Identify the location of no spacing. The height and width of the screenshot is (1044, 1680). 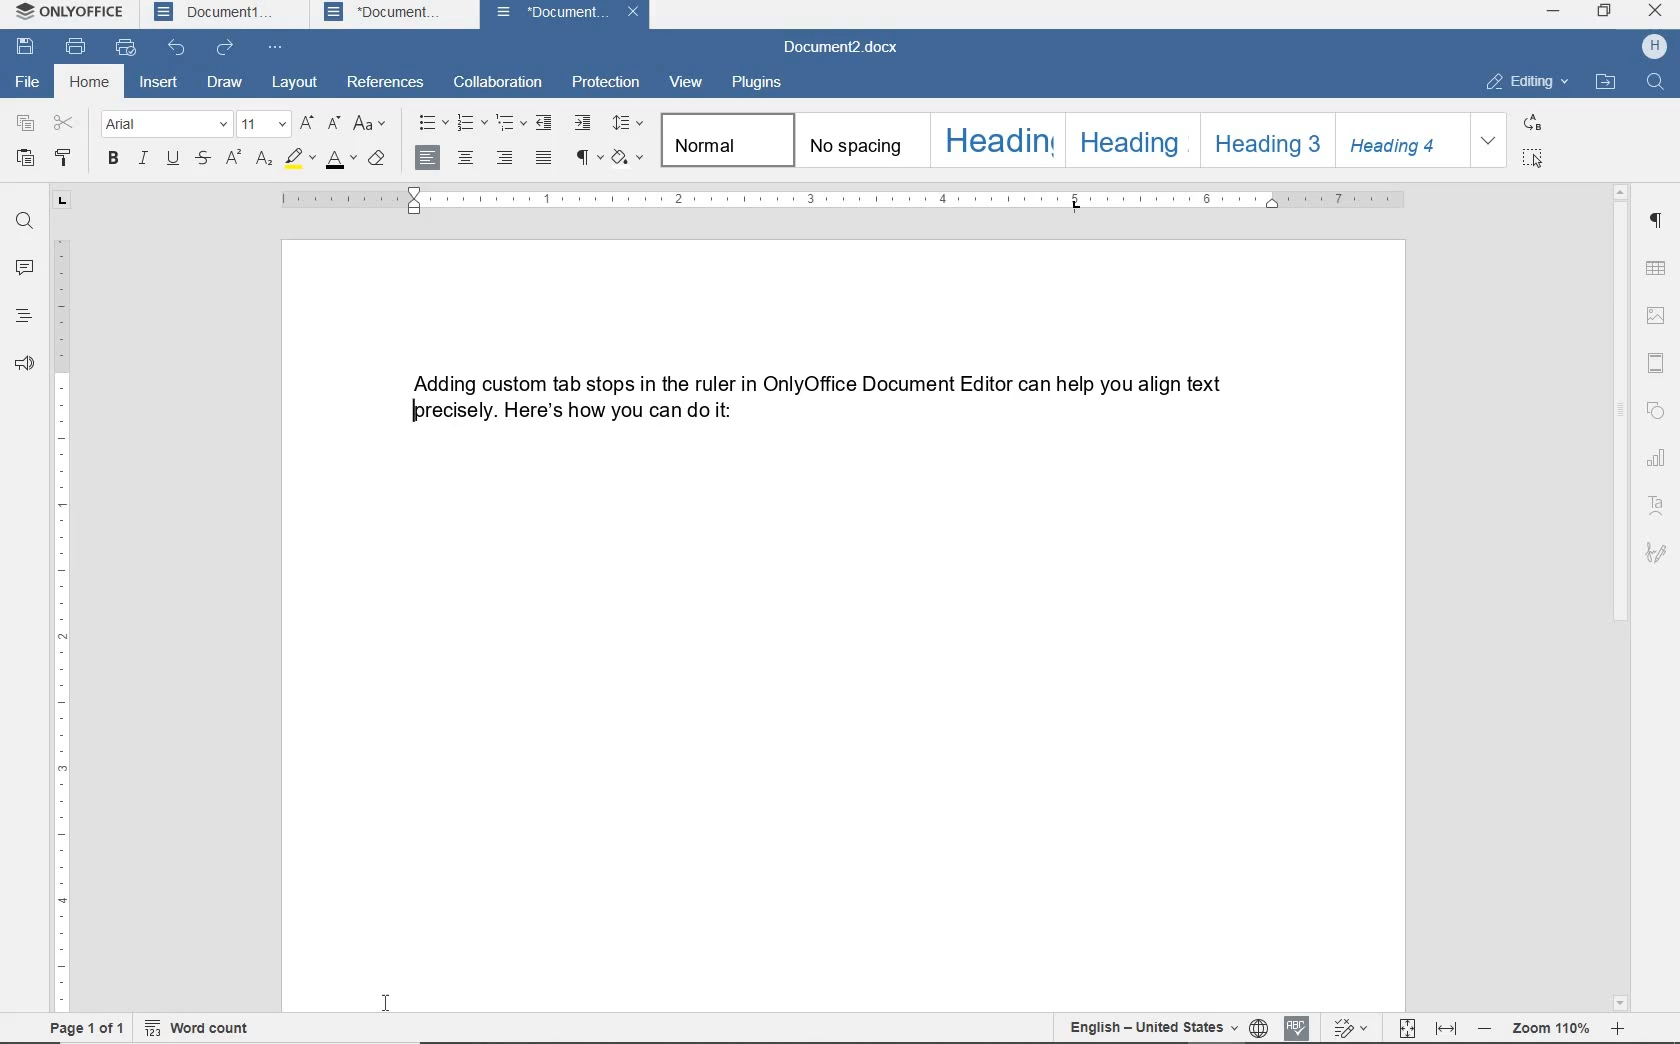
(858, 140).